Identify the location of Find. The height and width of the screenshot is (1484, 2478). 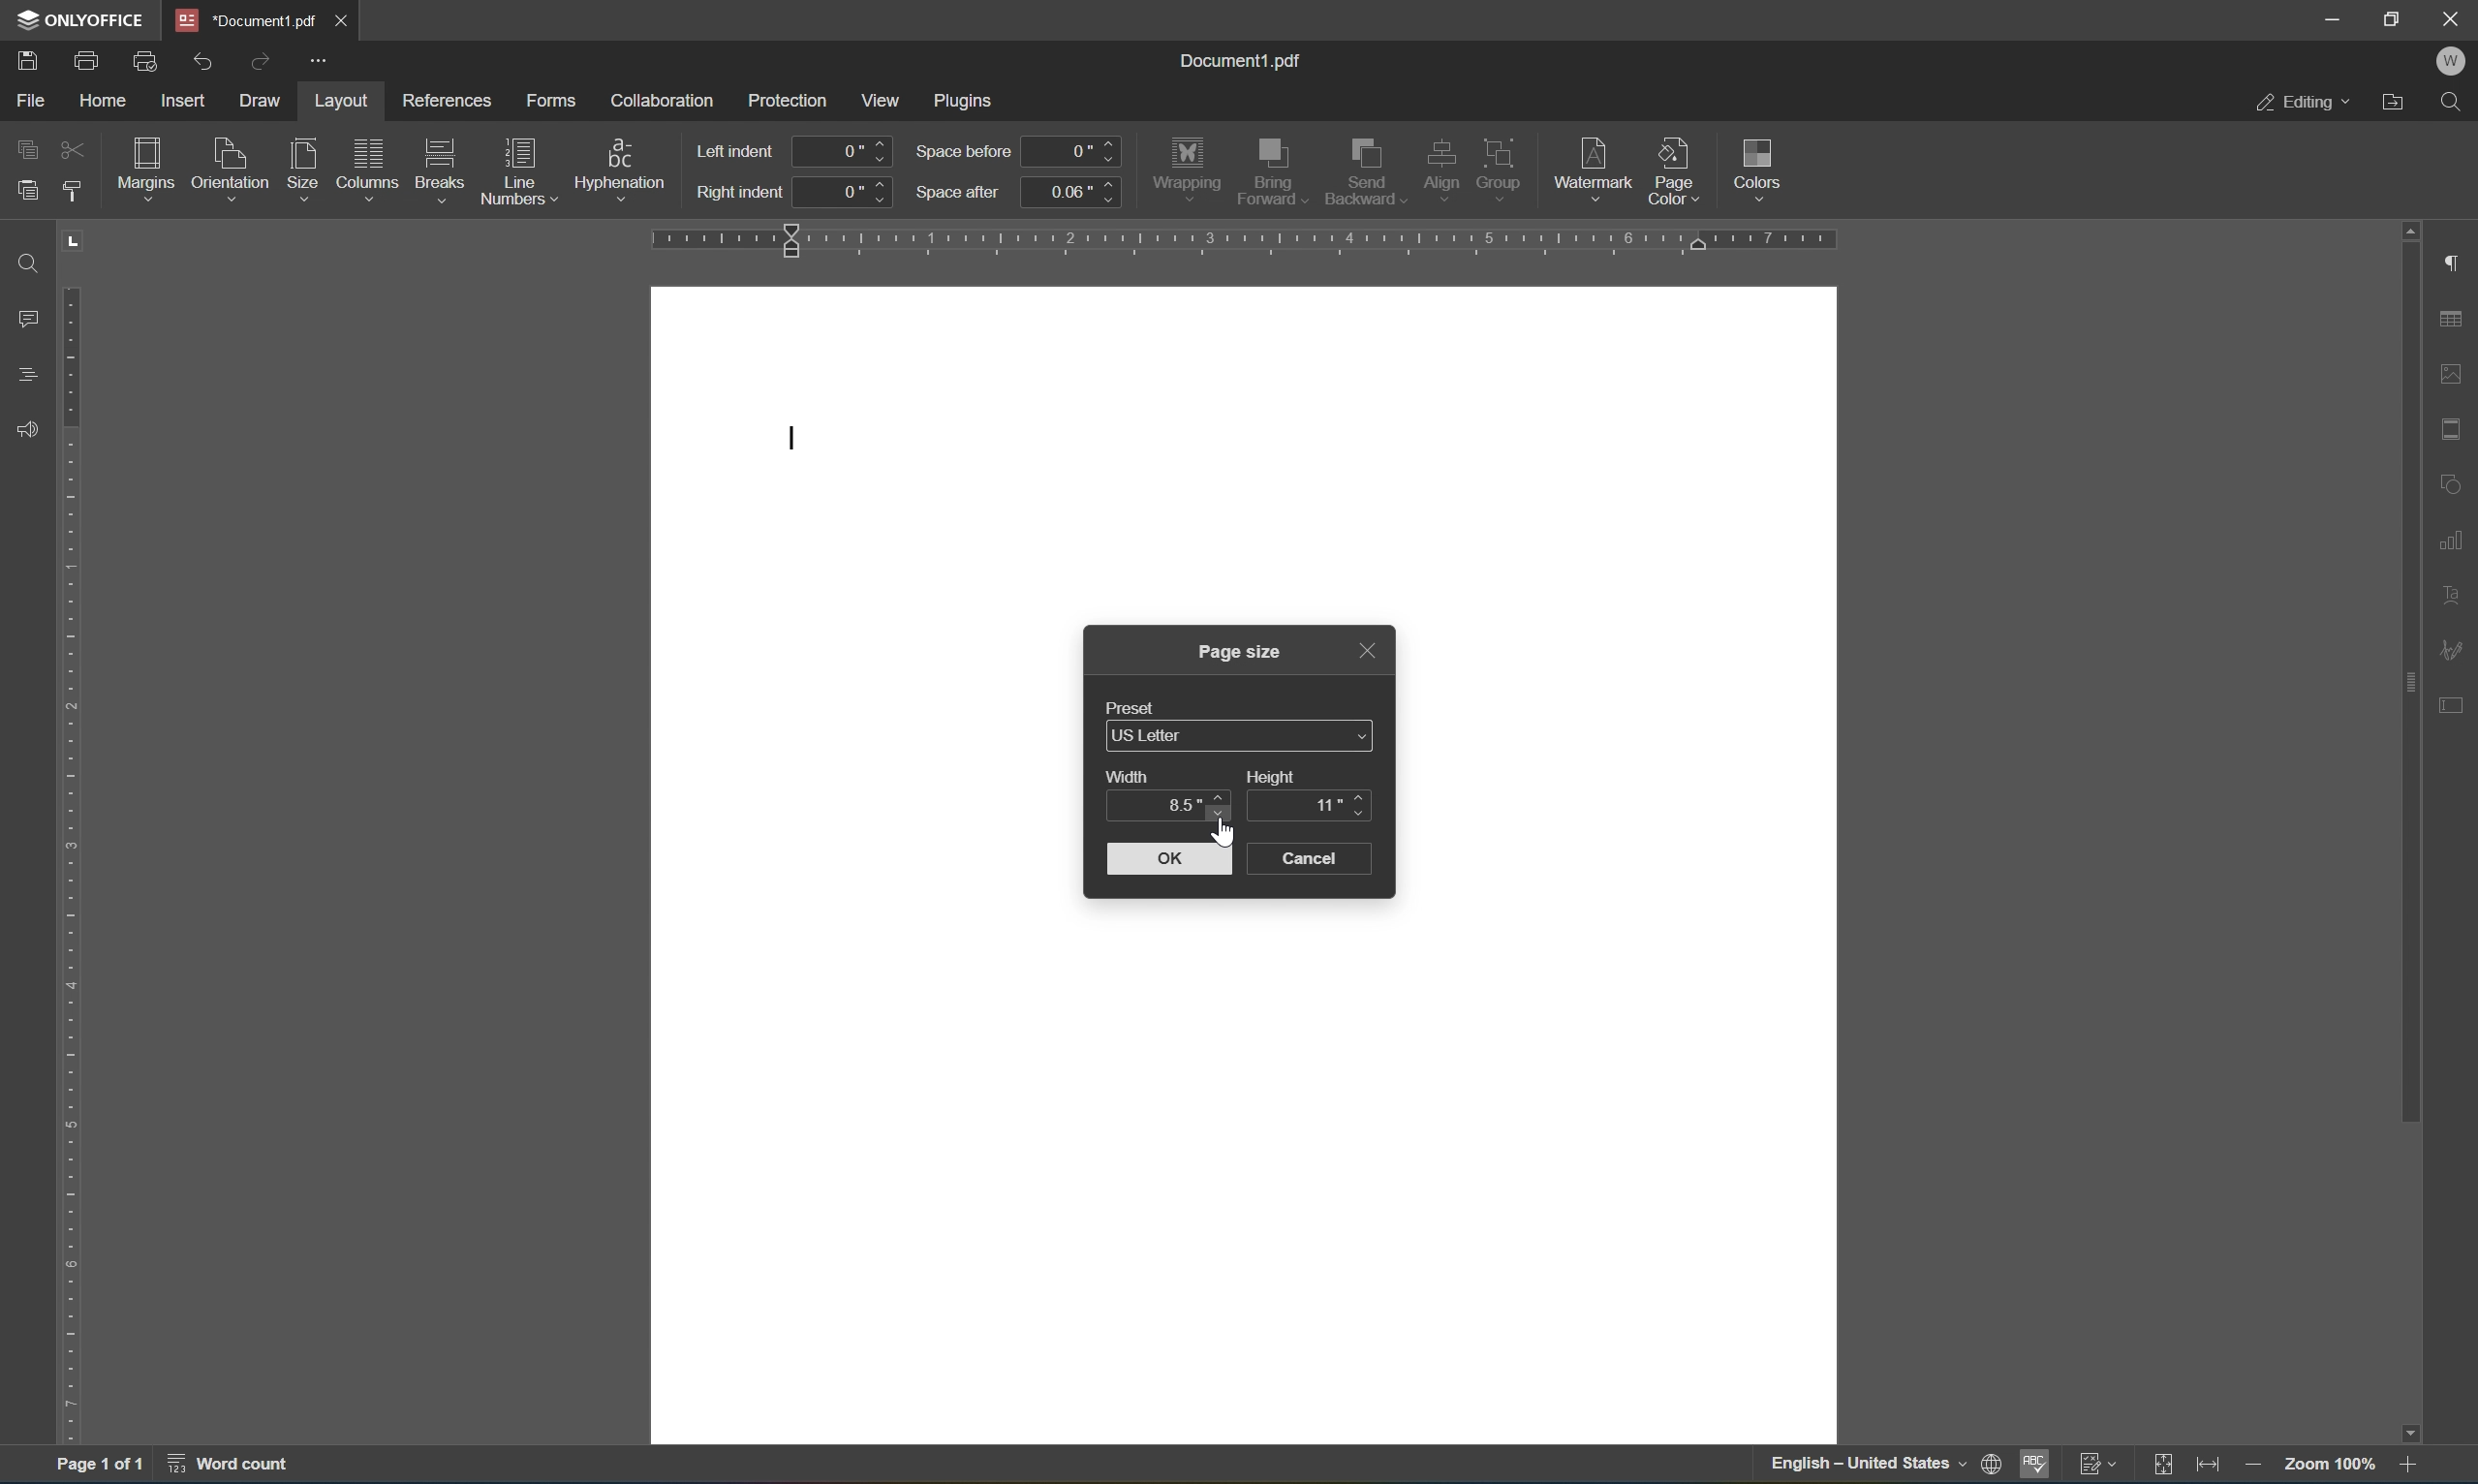
(2459, 104).